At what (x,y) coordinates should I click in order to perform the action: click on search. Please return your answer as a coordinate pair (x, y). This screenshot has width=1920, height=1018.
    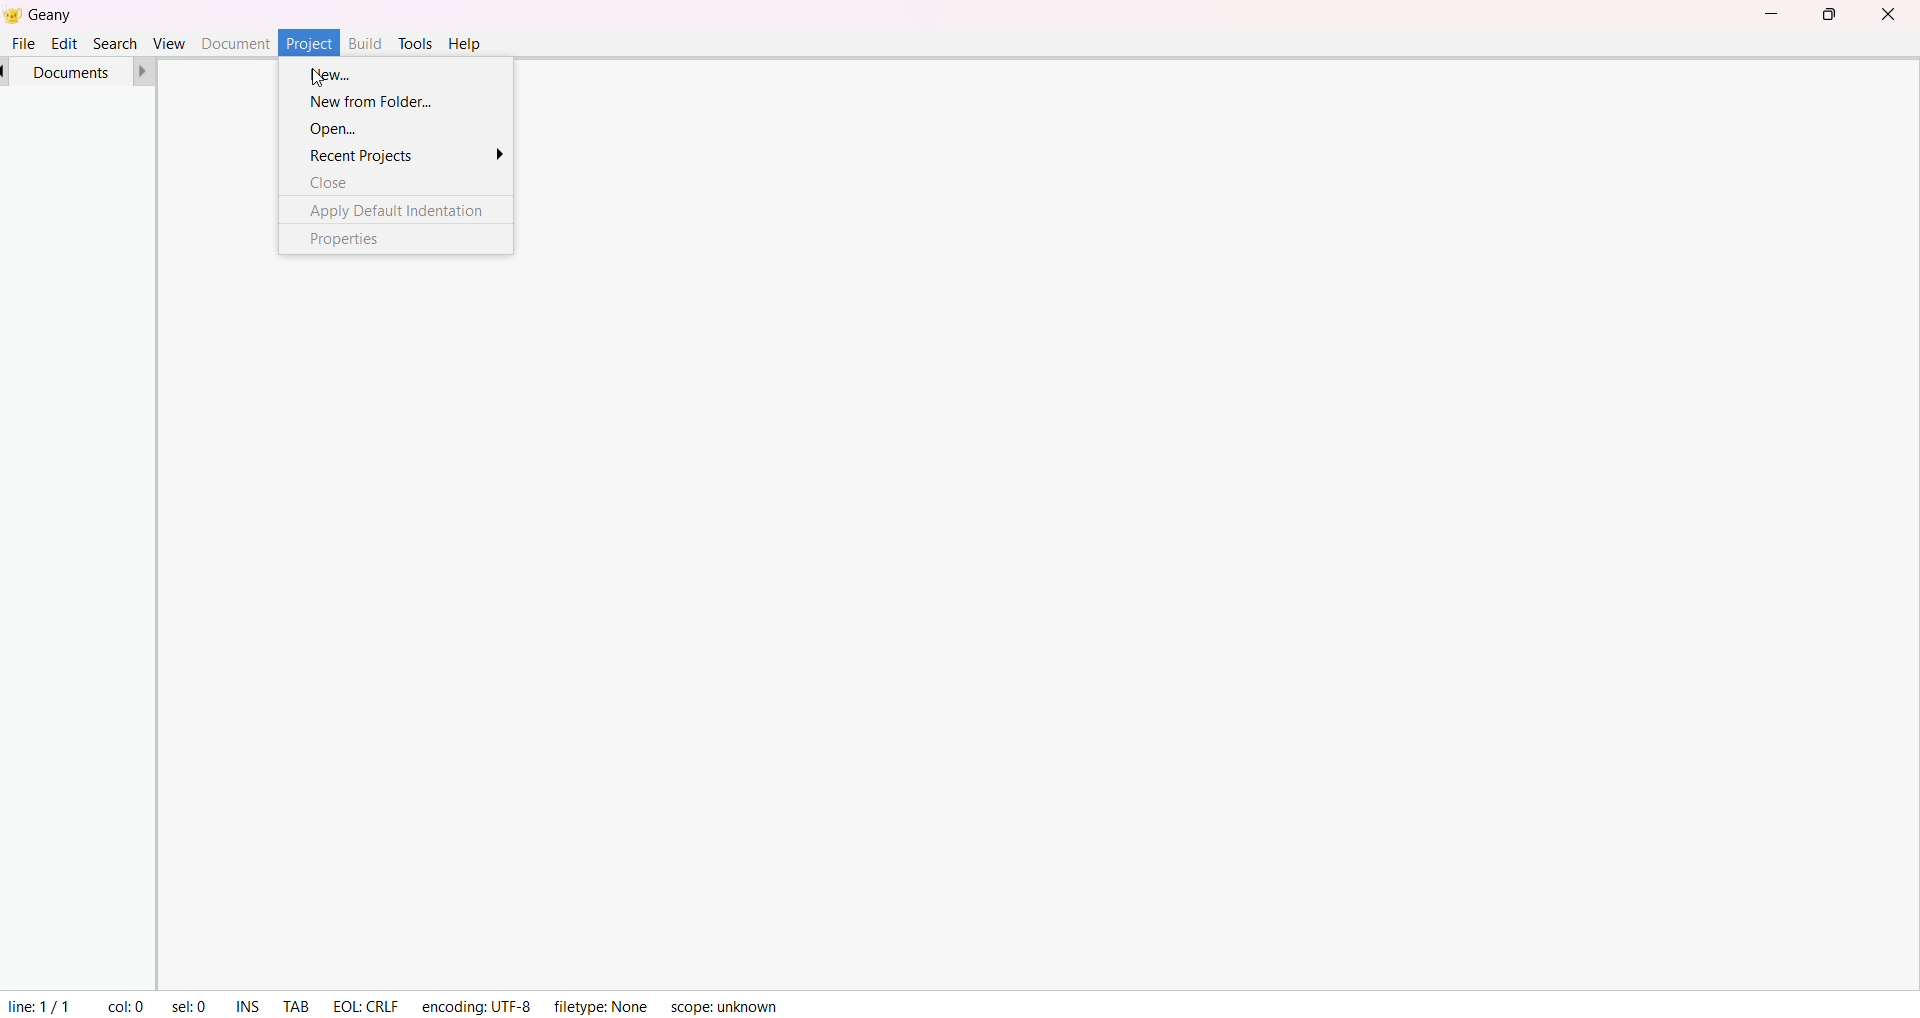
    Looking at the image, I should click on (113, 42).